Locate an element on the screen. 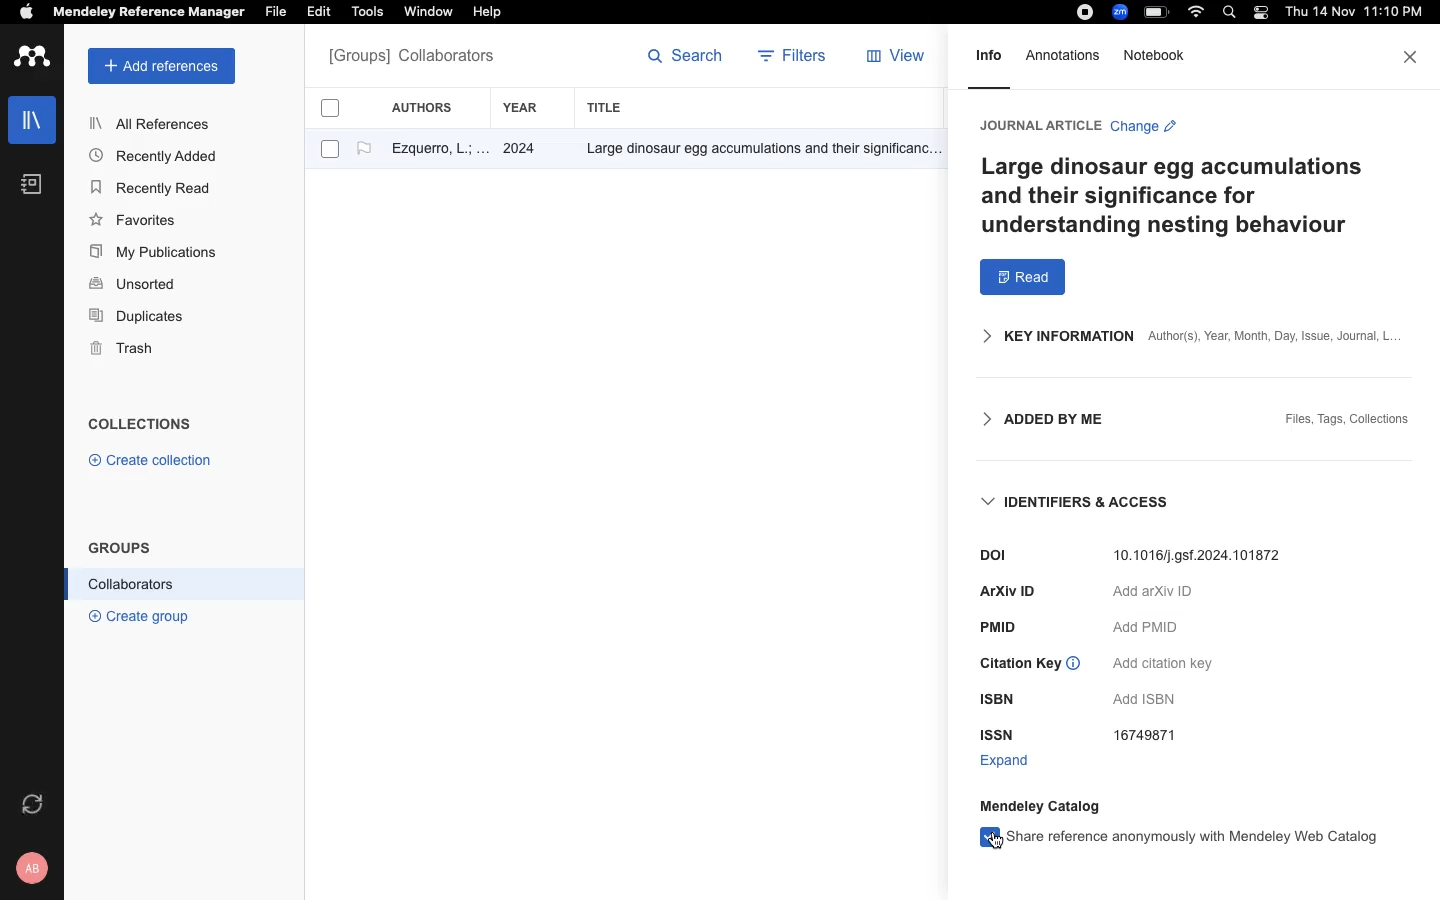  16749871 is located at coordinates (1152, 738).